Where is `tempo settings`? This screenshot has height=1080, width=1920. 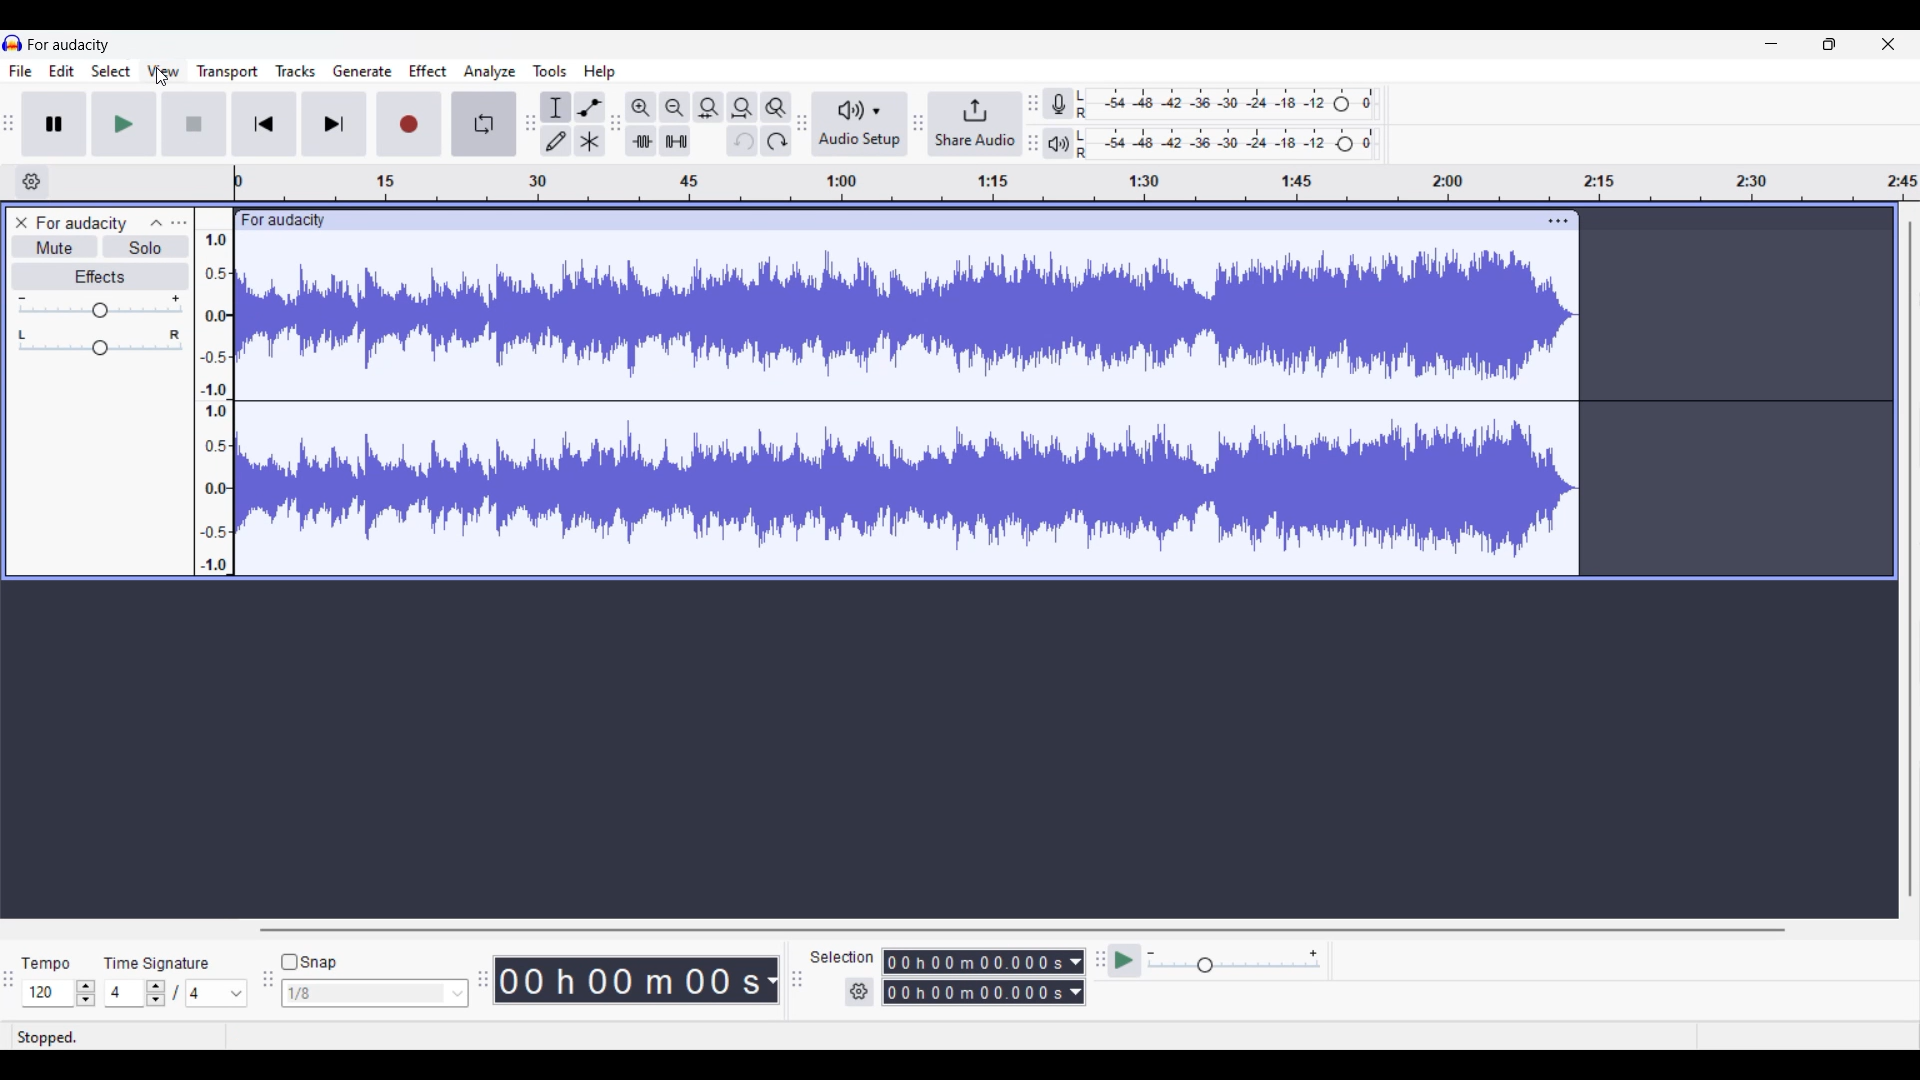
tempo settings is located at coordinates (59, 993).